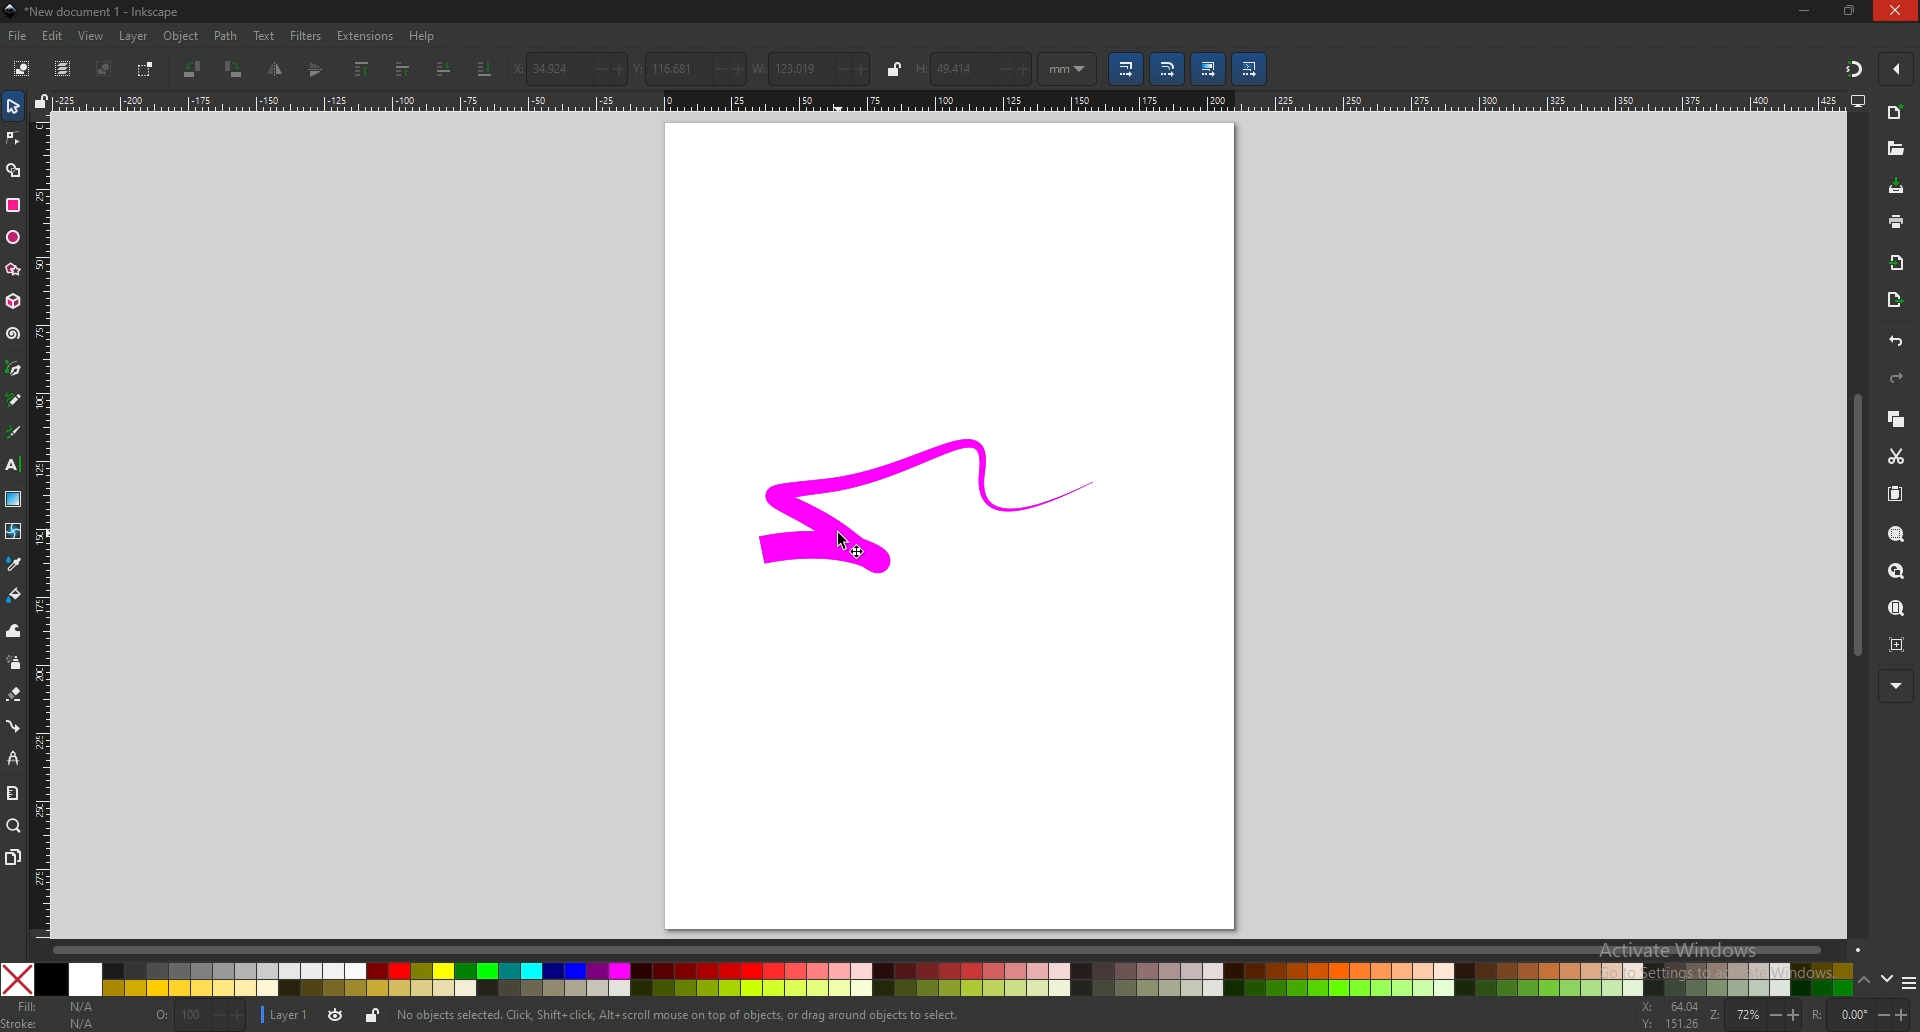 The height and width of the screenshot is (1032, 1920). What do you see at coordinates (13, 105) in the screenshot?
I see `selector` at bounding box center [13, 105].